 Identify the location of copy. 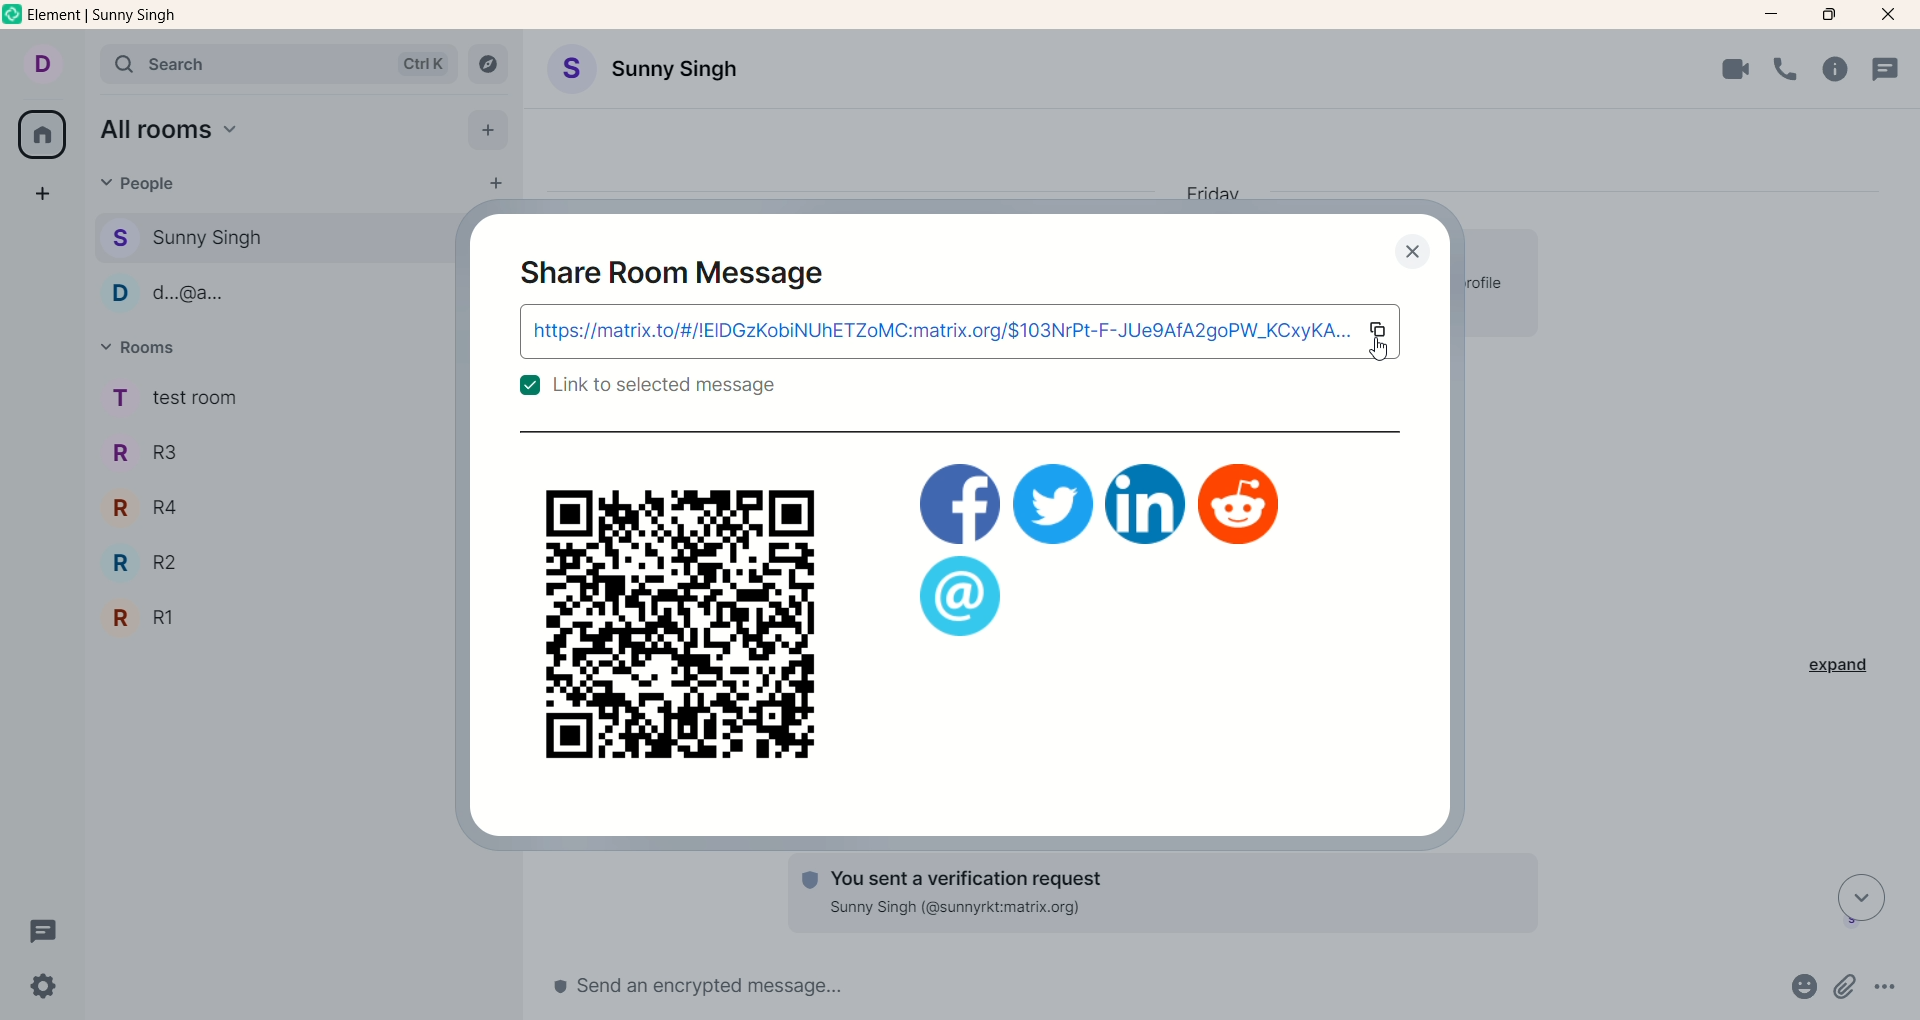
(1383, 330).